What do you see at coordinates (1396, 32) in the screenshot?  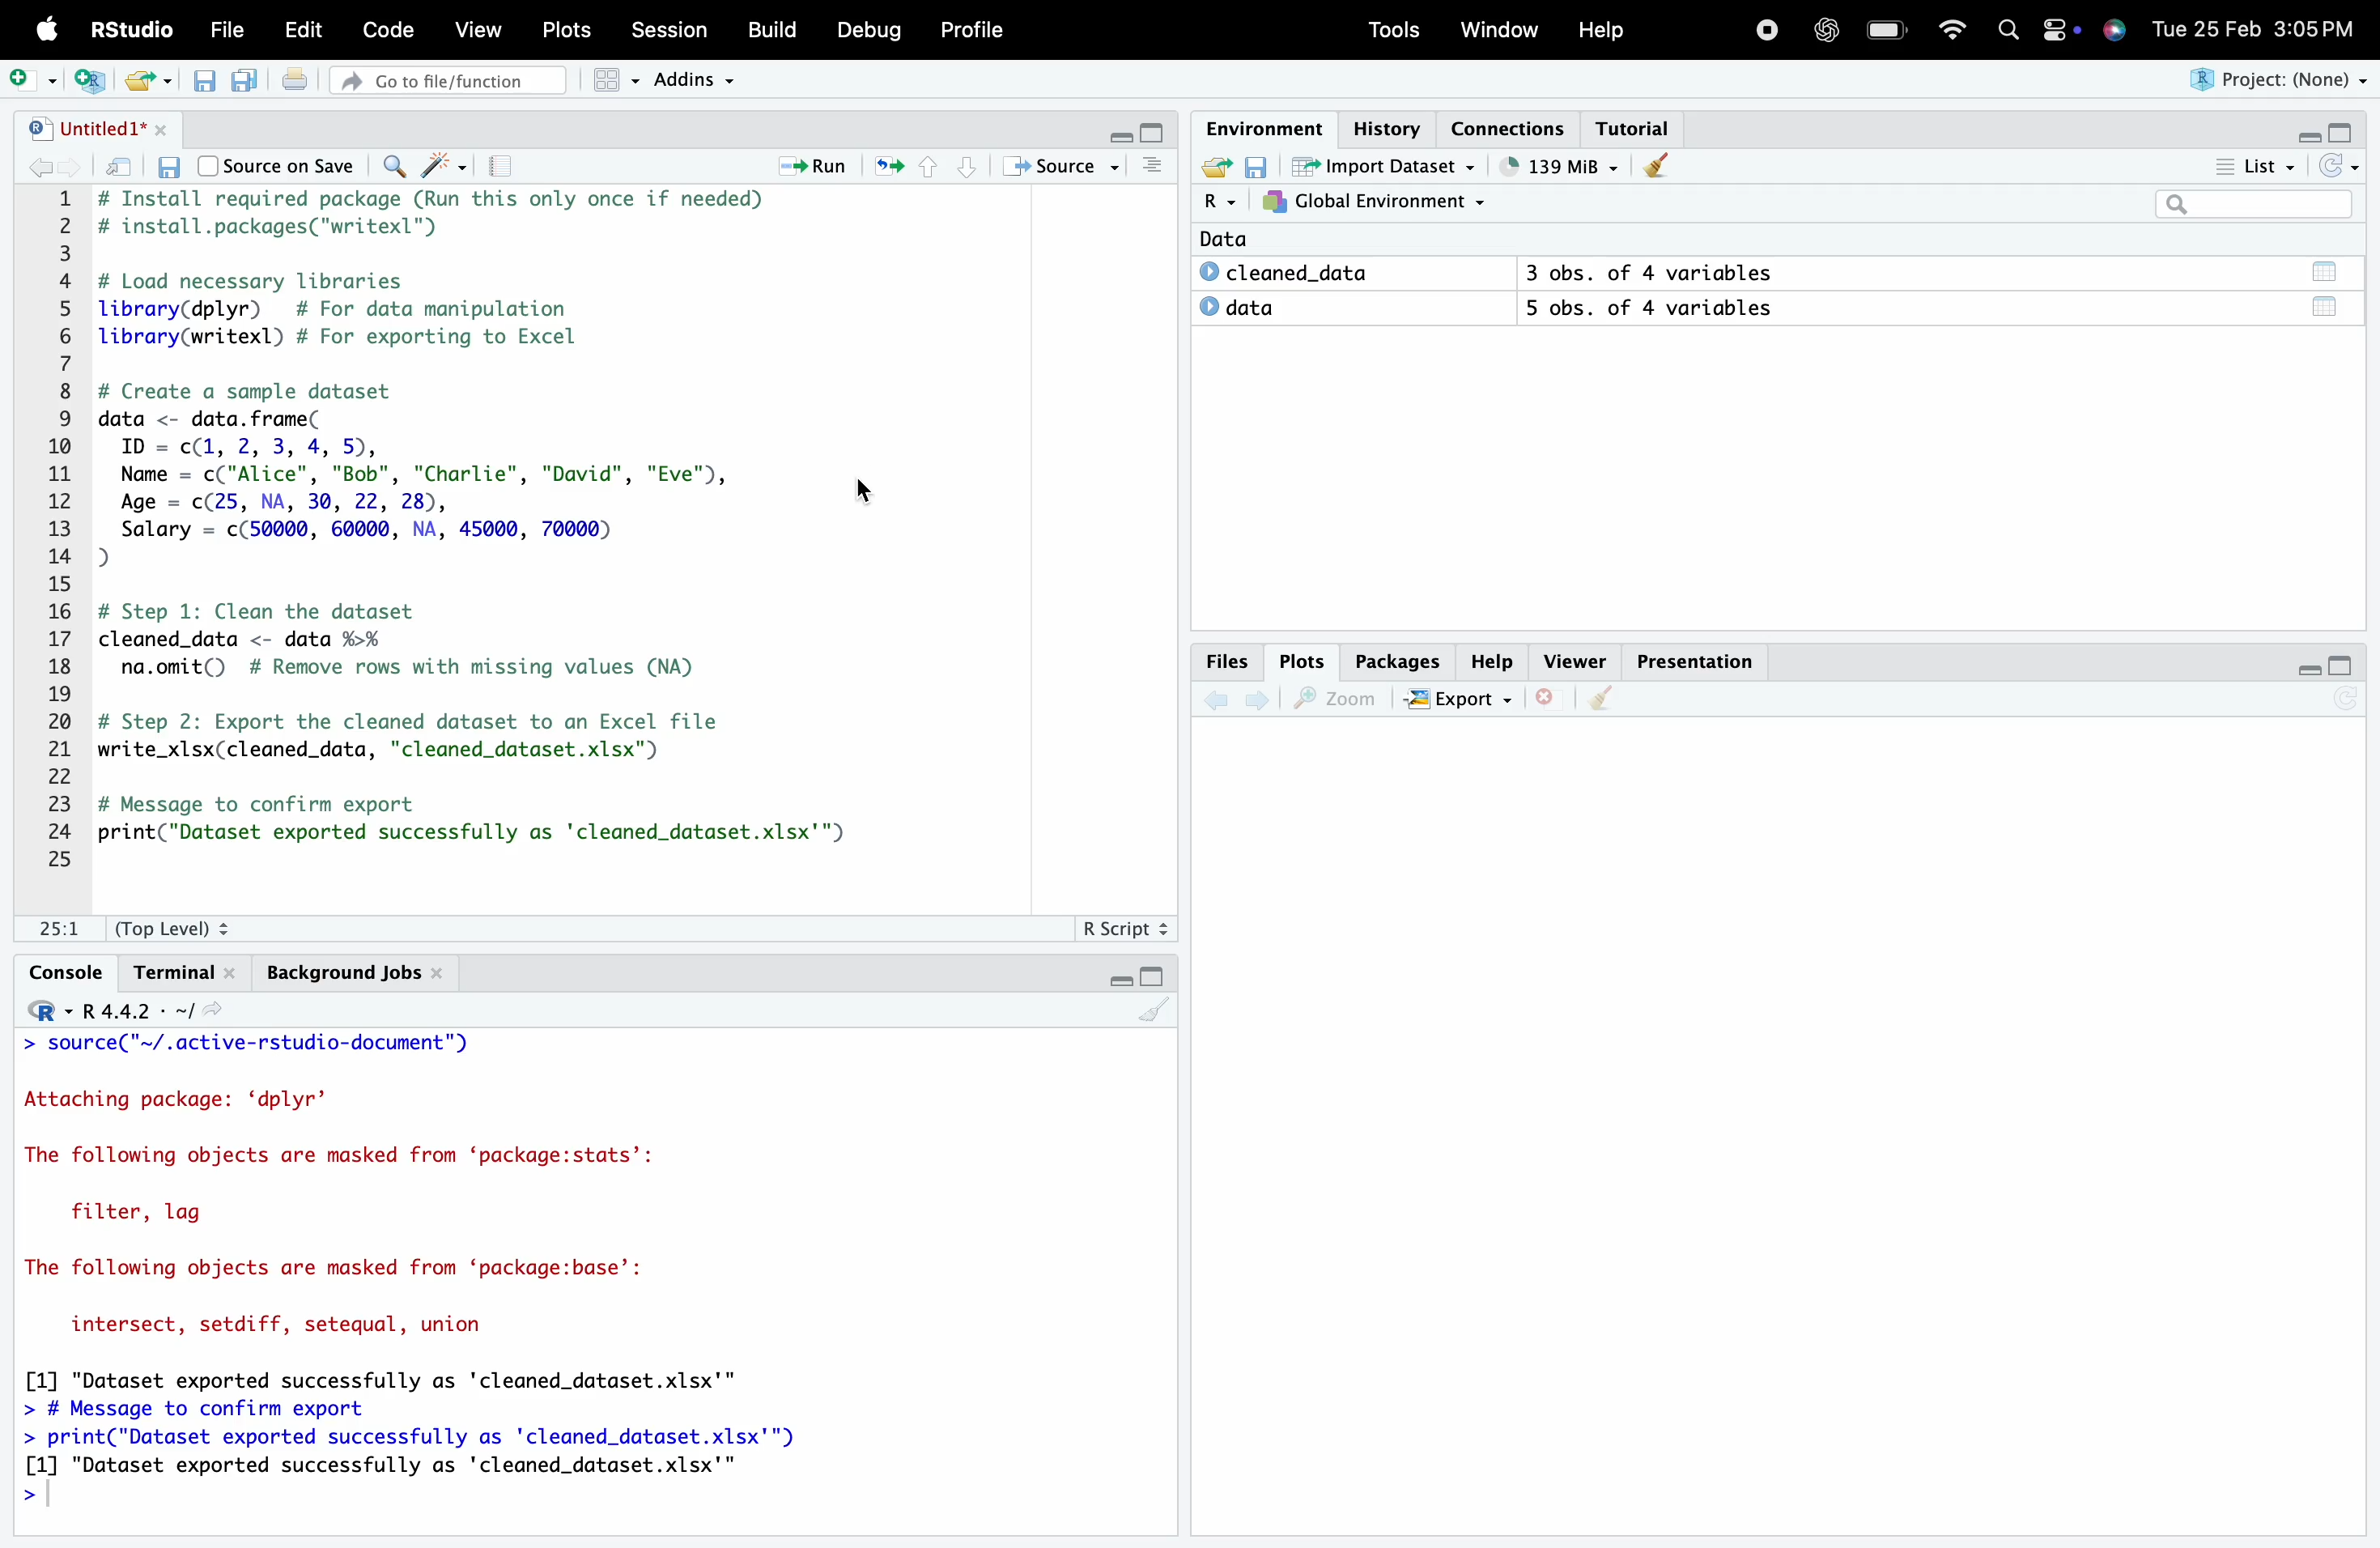 I see `Tools` at bounding box center [1396, 32].